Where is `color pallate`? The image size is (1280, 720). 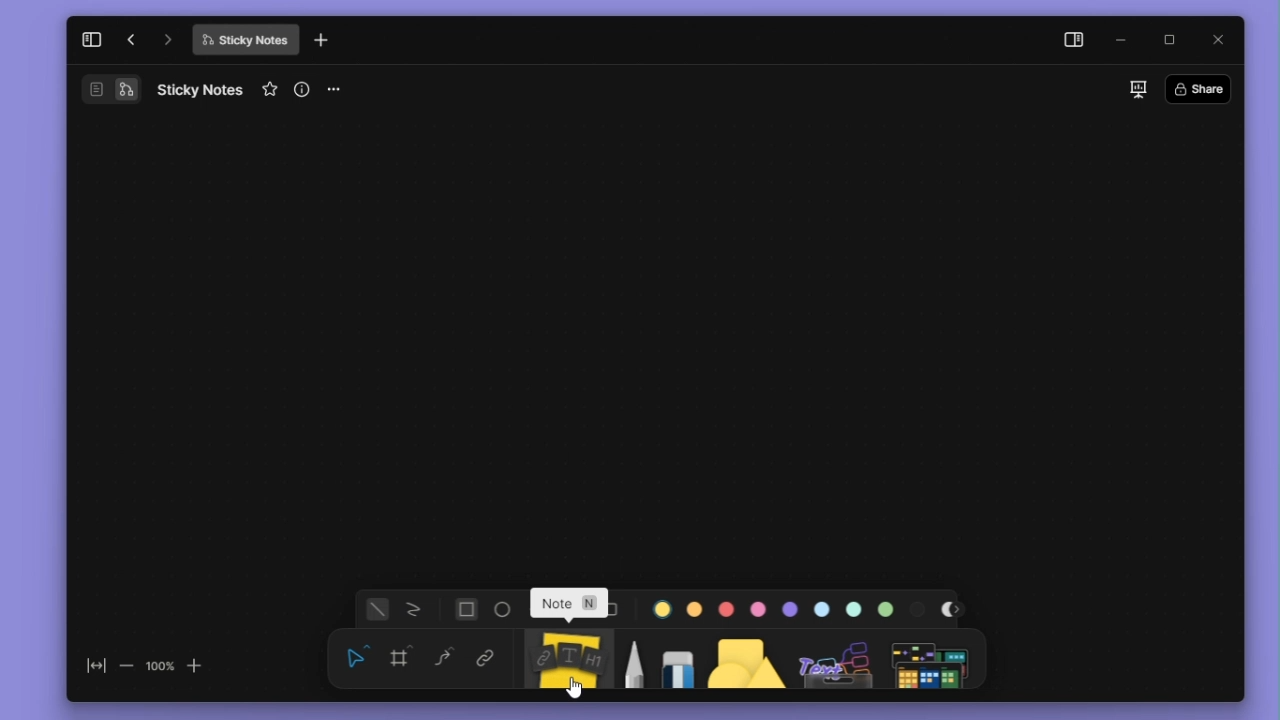 color pallate is located at coordinates (693, 609).